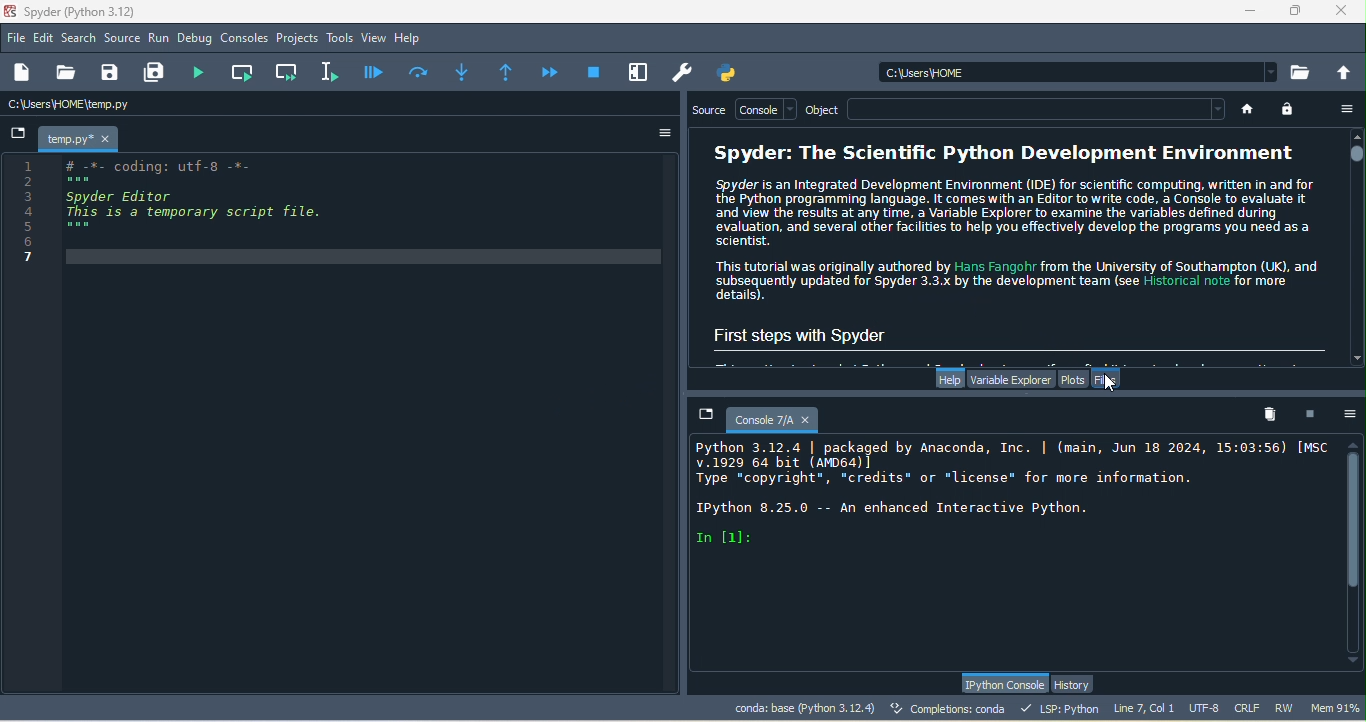 The image size is (1366, 722). Describe the element at coordinates (126, 105) in the screenshot. I see `c\users\home` at that location.